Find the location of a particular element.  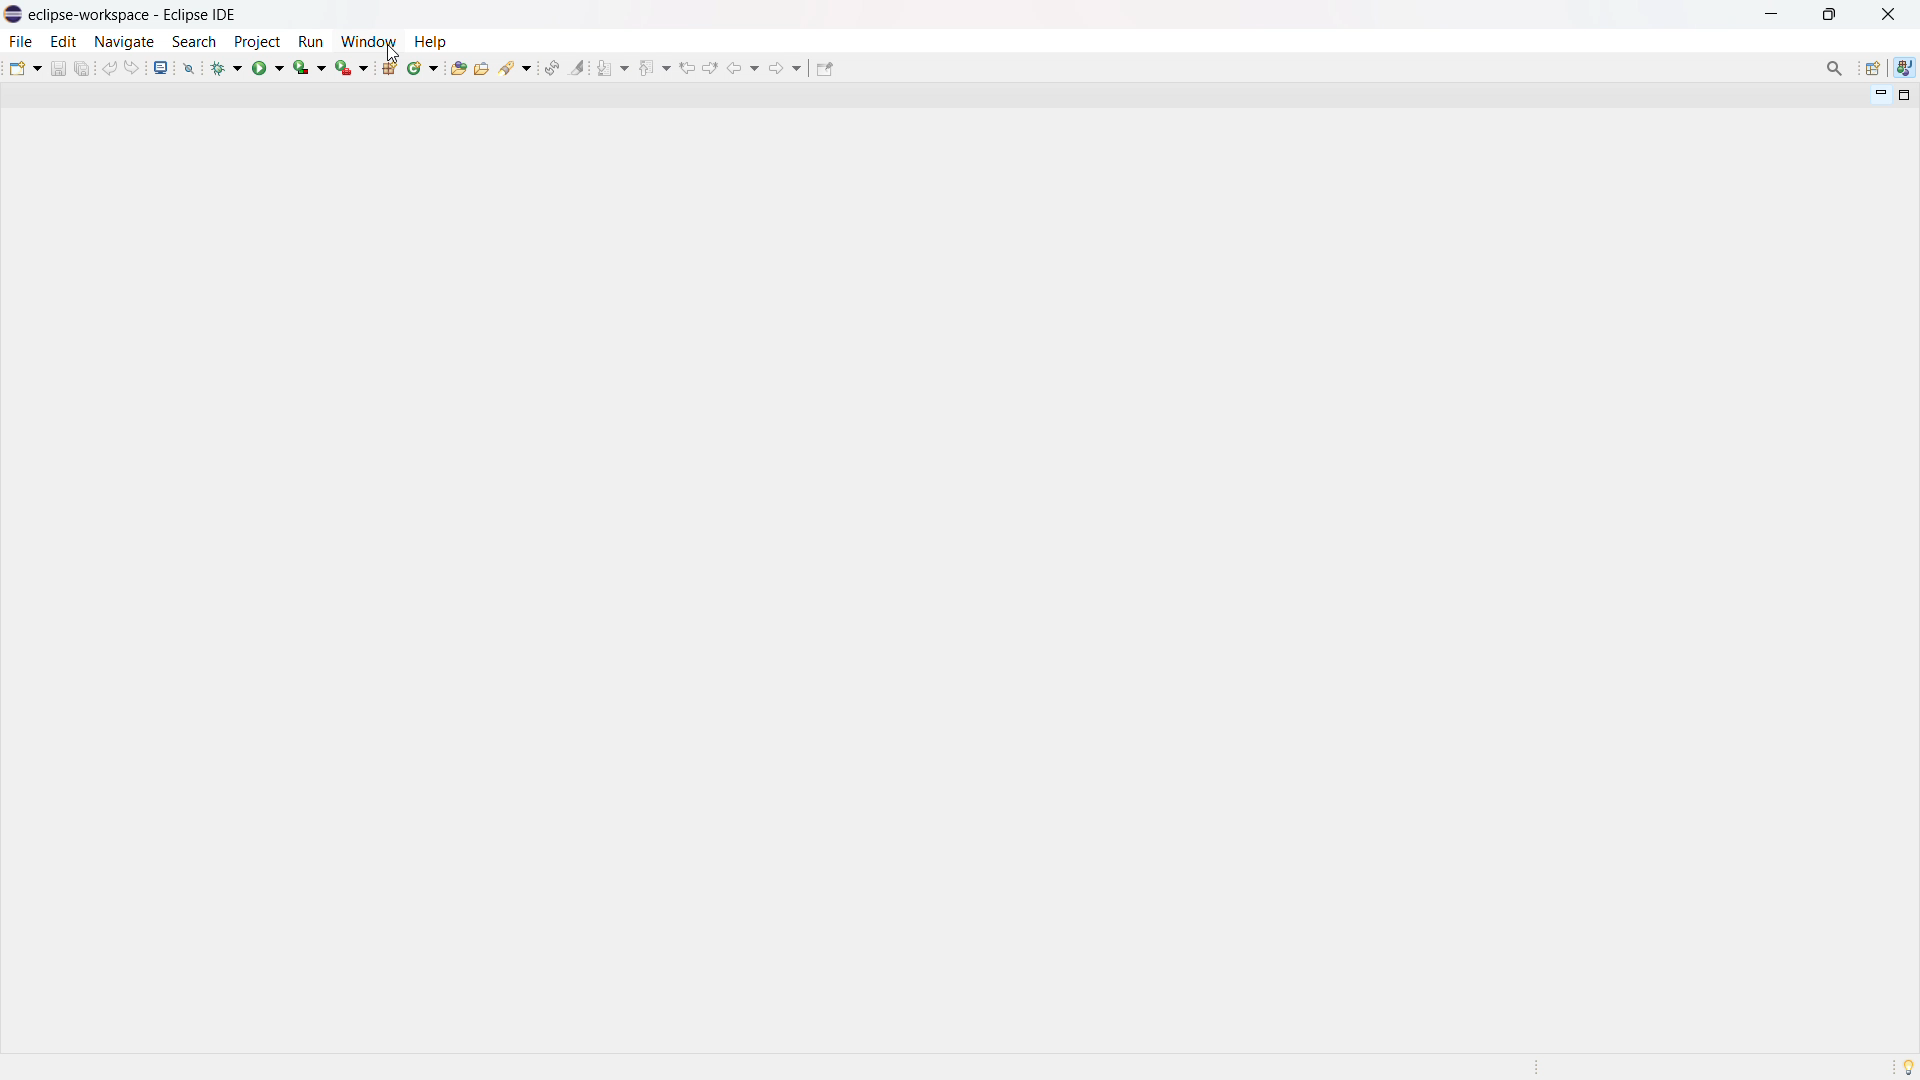

maximize is located at coordinates (1829, 15).